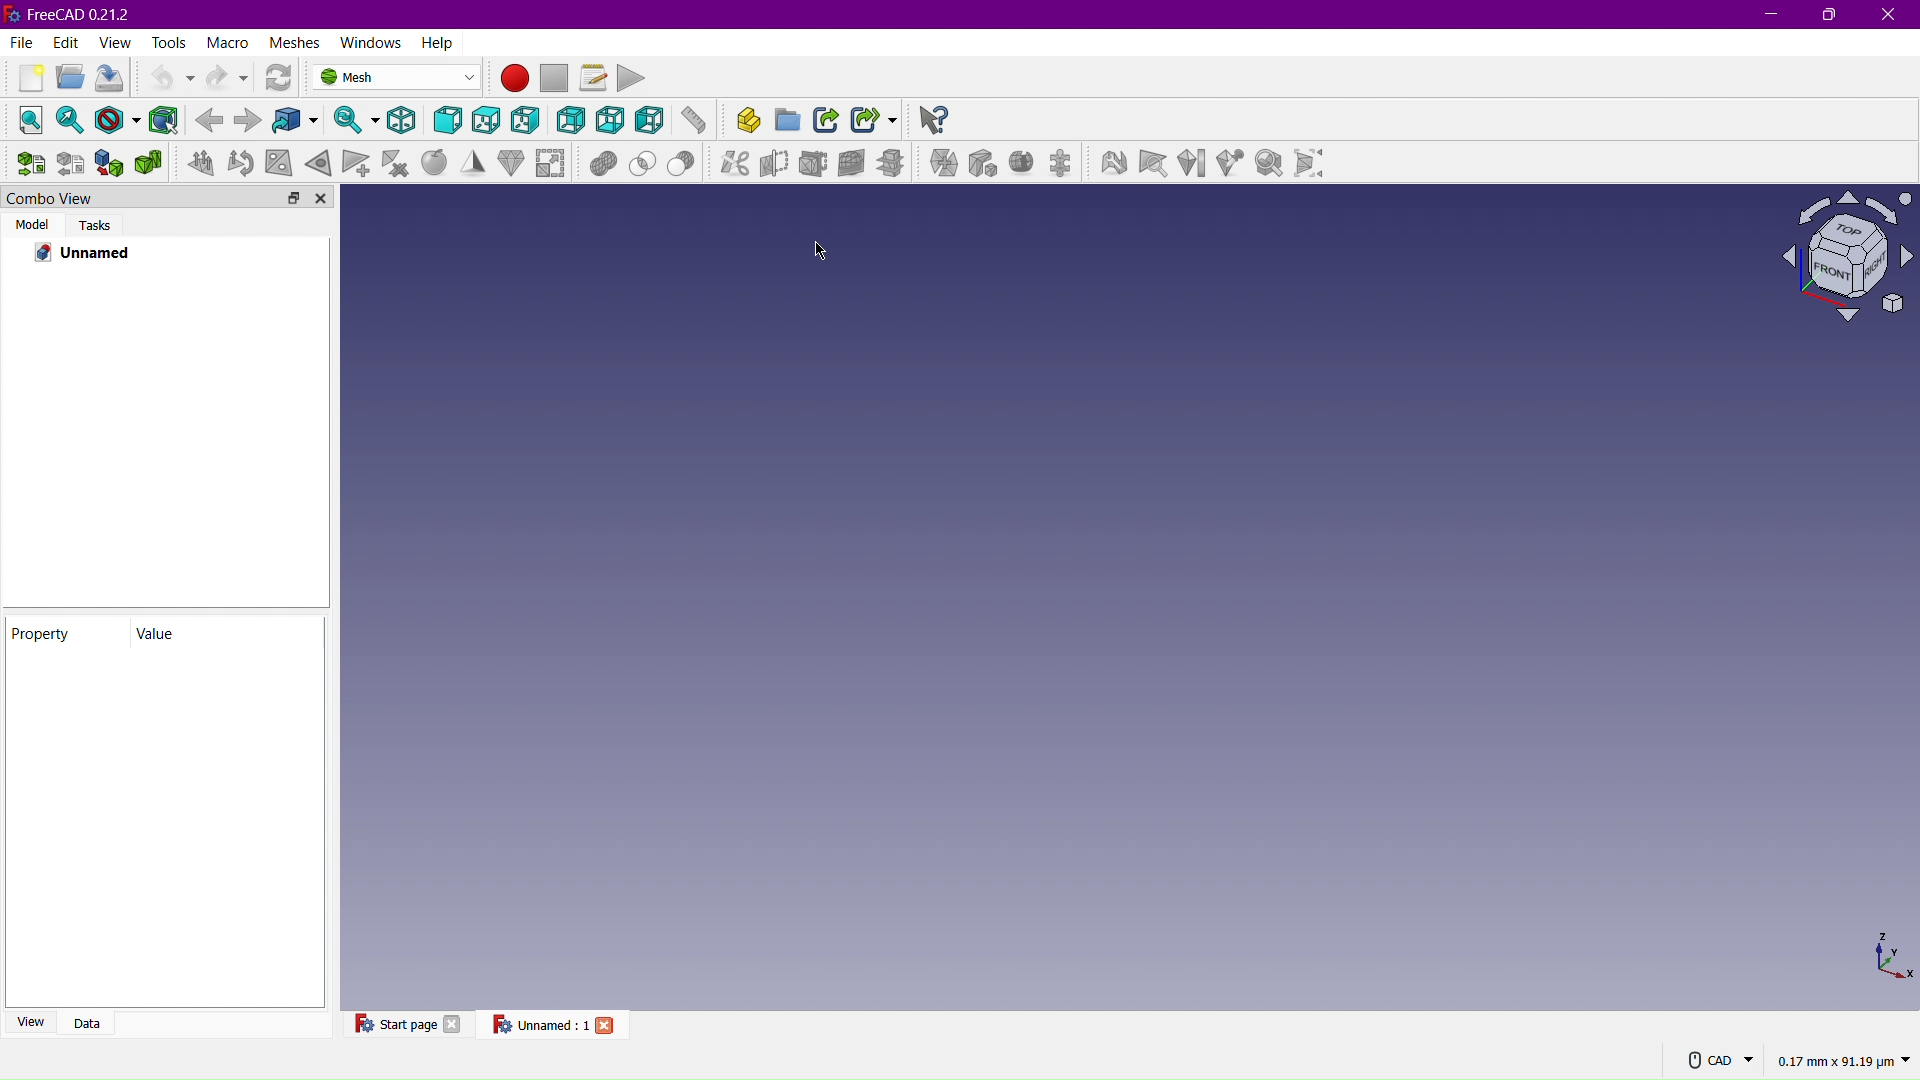 This screenshot has width=1920, height=1080. What do you see at coordinates (34, 164) in the screenshot?
I see `Import mesh` at bounding box center [34, 164].